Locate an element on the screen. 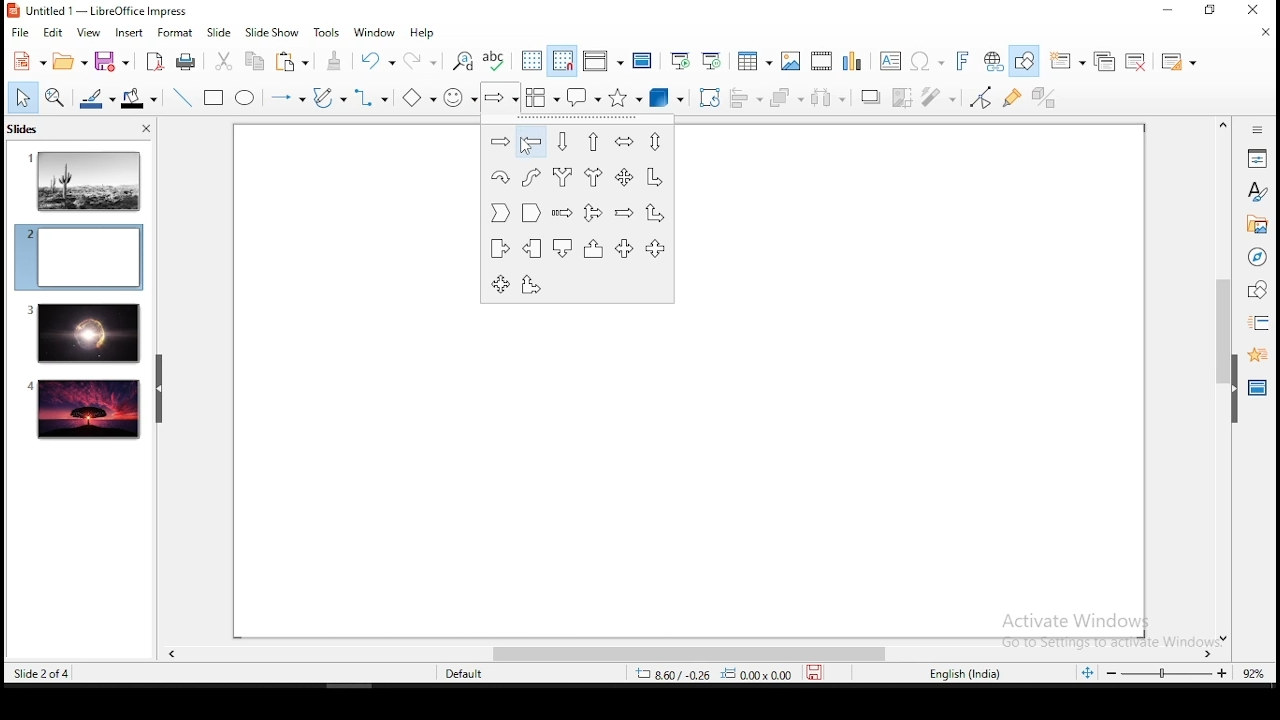 Image resolution: width=1280 pixels, height=720 pixels. pentagon is located at coordinates (530, 212).